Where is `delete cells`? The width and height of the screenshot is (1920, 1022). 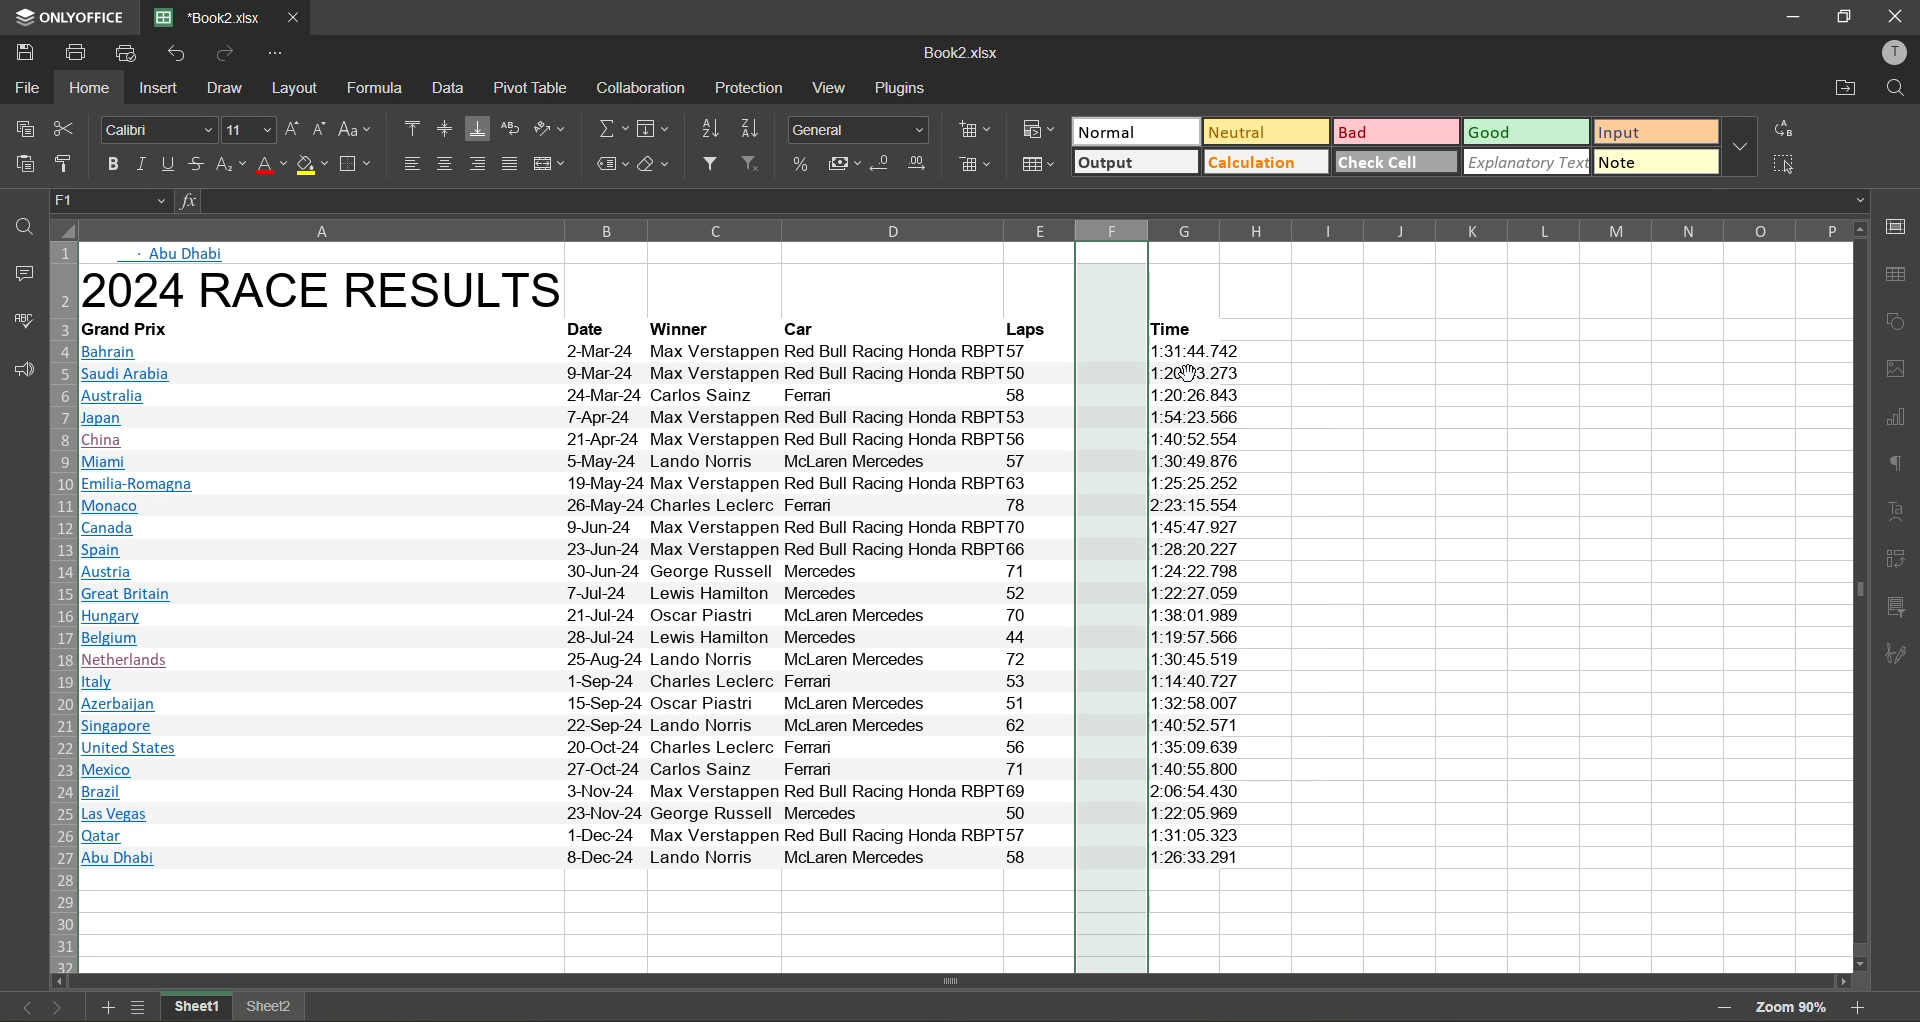
delete cells is located at coordinates (973, 164).